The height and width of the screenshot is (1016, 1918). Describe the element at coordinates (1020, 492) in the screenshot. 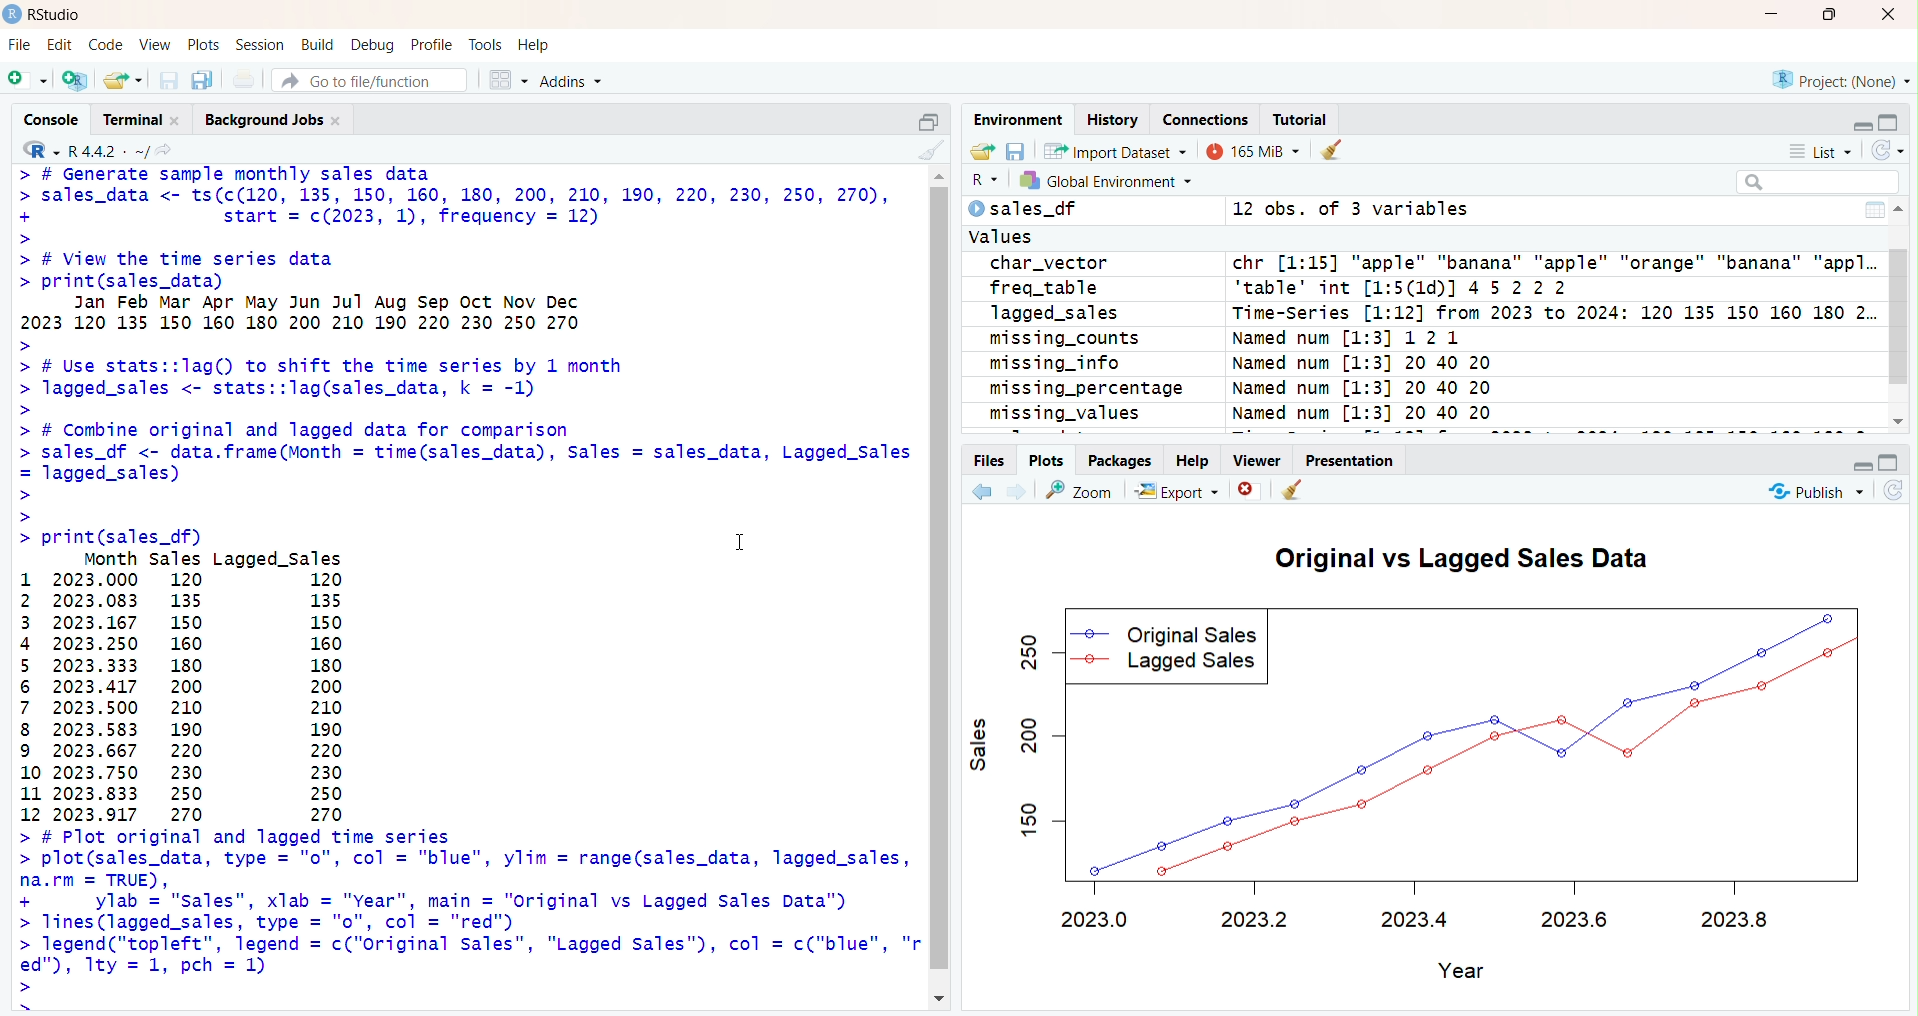

I see `next plot` at that location.